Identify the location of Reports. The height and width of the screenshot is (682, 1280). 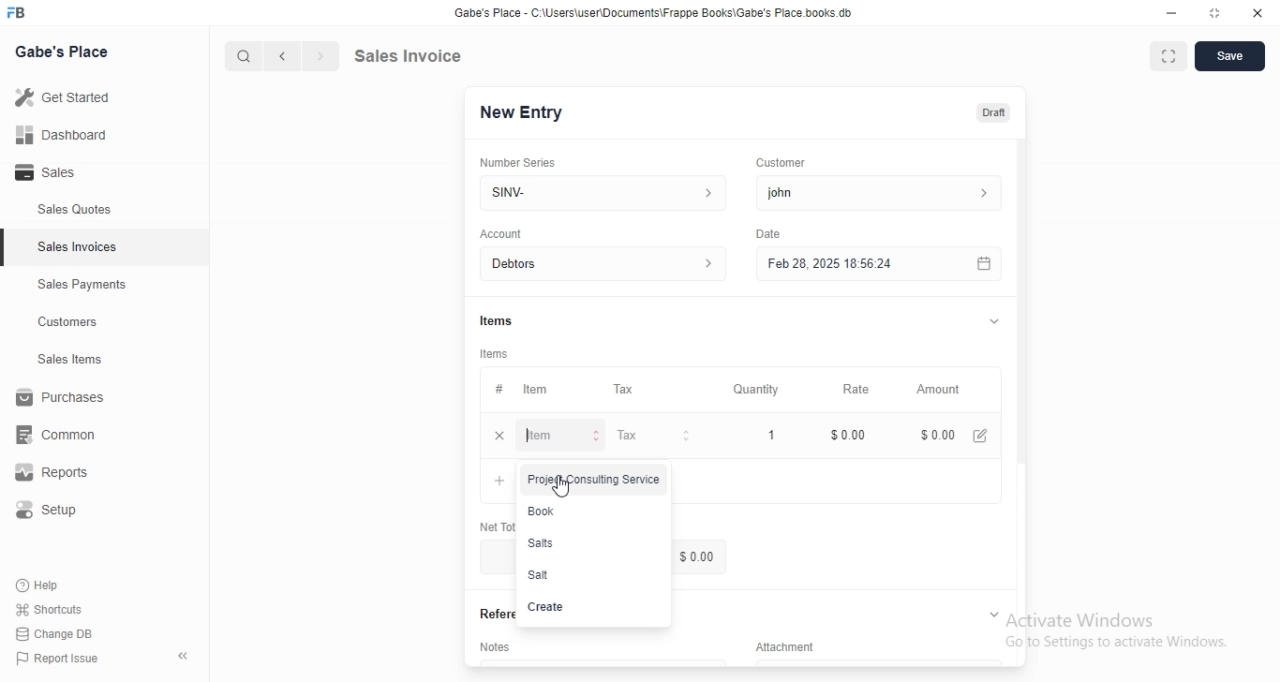
(65, 475).